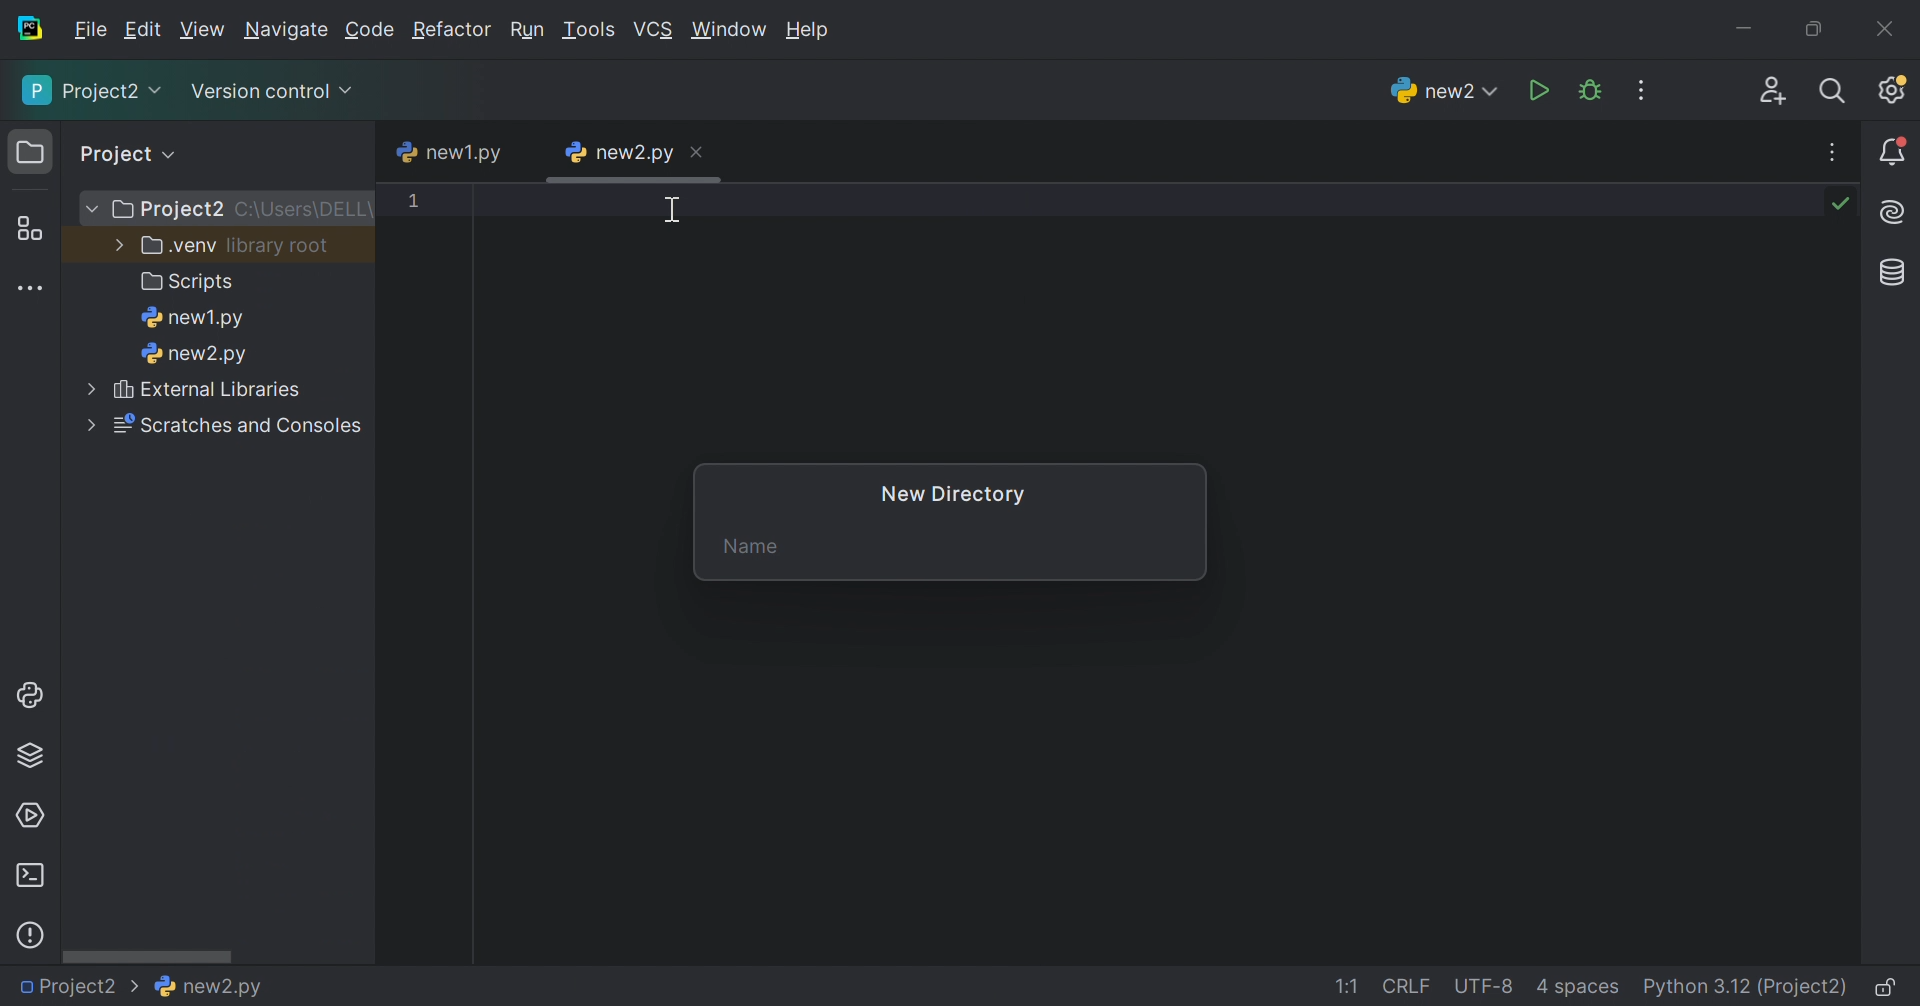  Describe the element at coordinates (306, 210) in the screenshot. I see `C:\Users\DELL\` at that location.